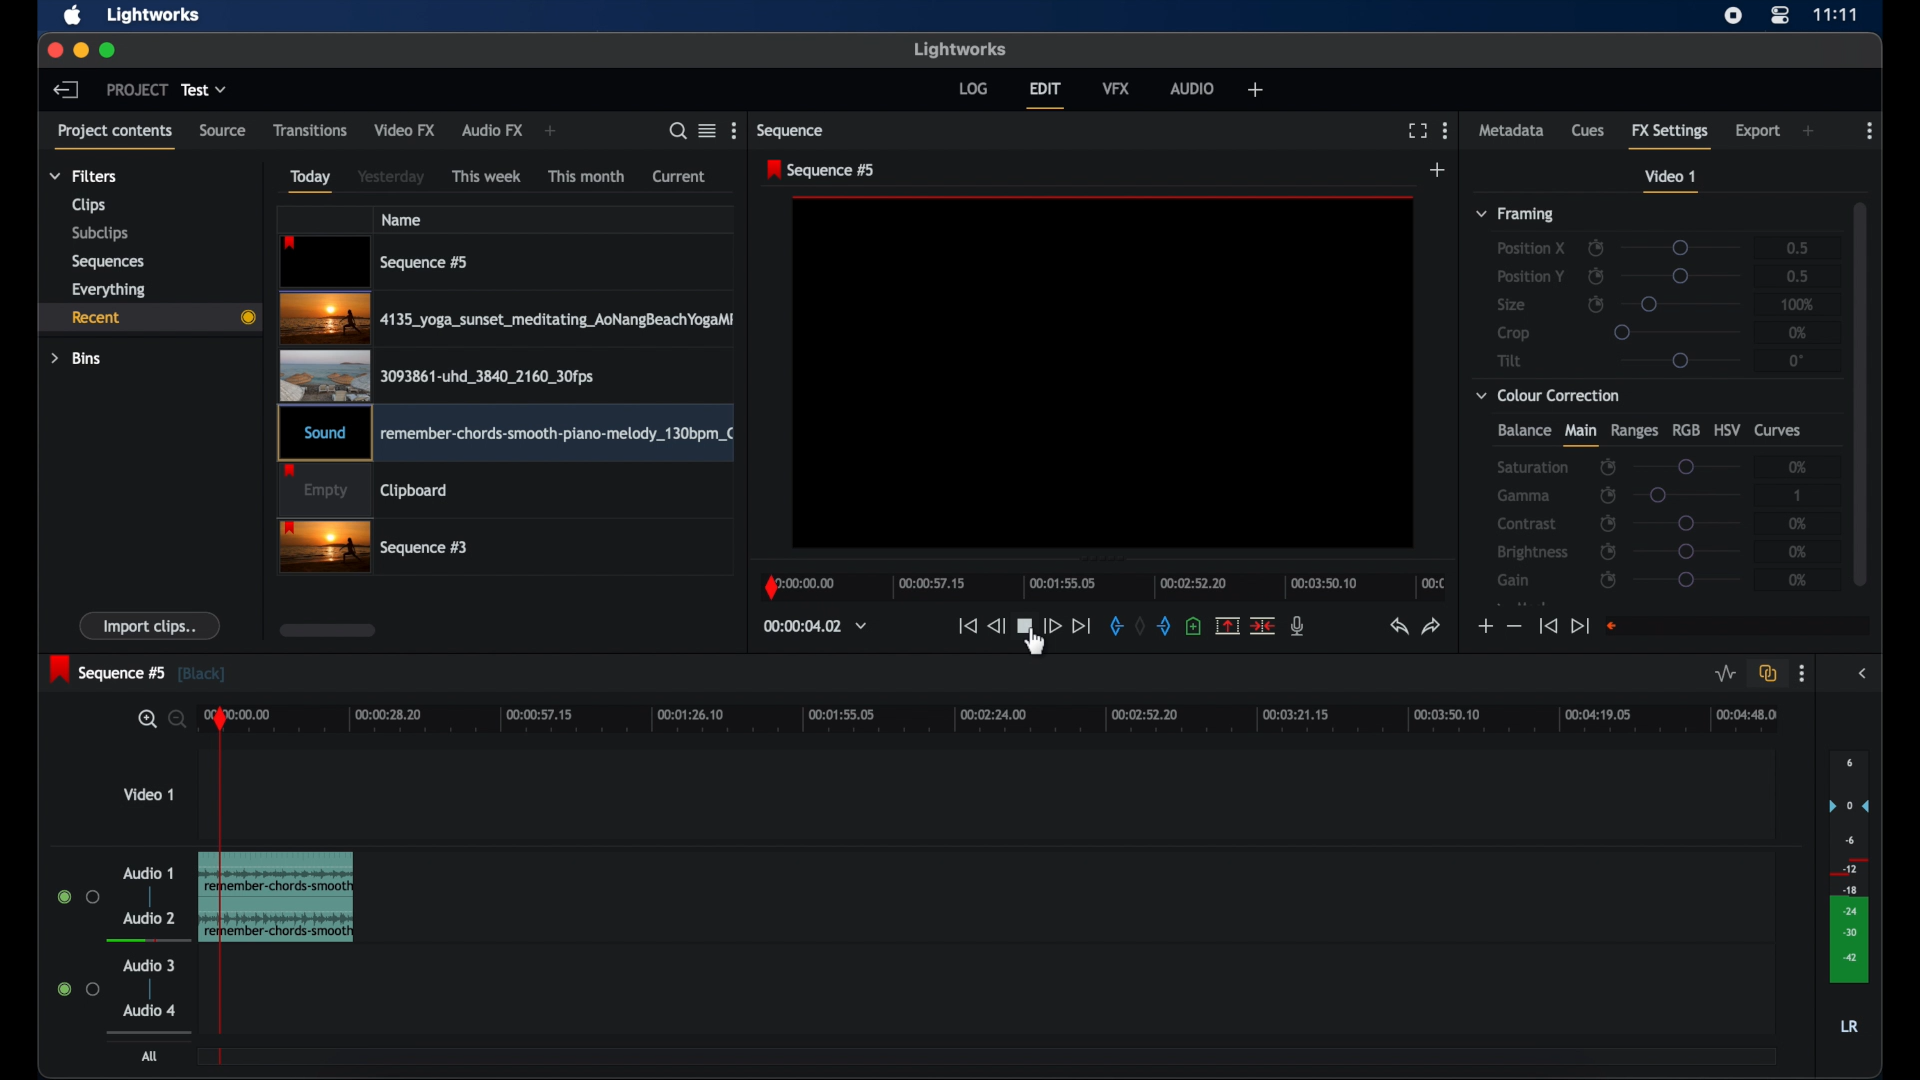 The width and height of the screenshot is (1920, 1080). I want to click on gamma, so click(1525, 496).